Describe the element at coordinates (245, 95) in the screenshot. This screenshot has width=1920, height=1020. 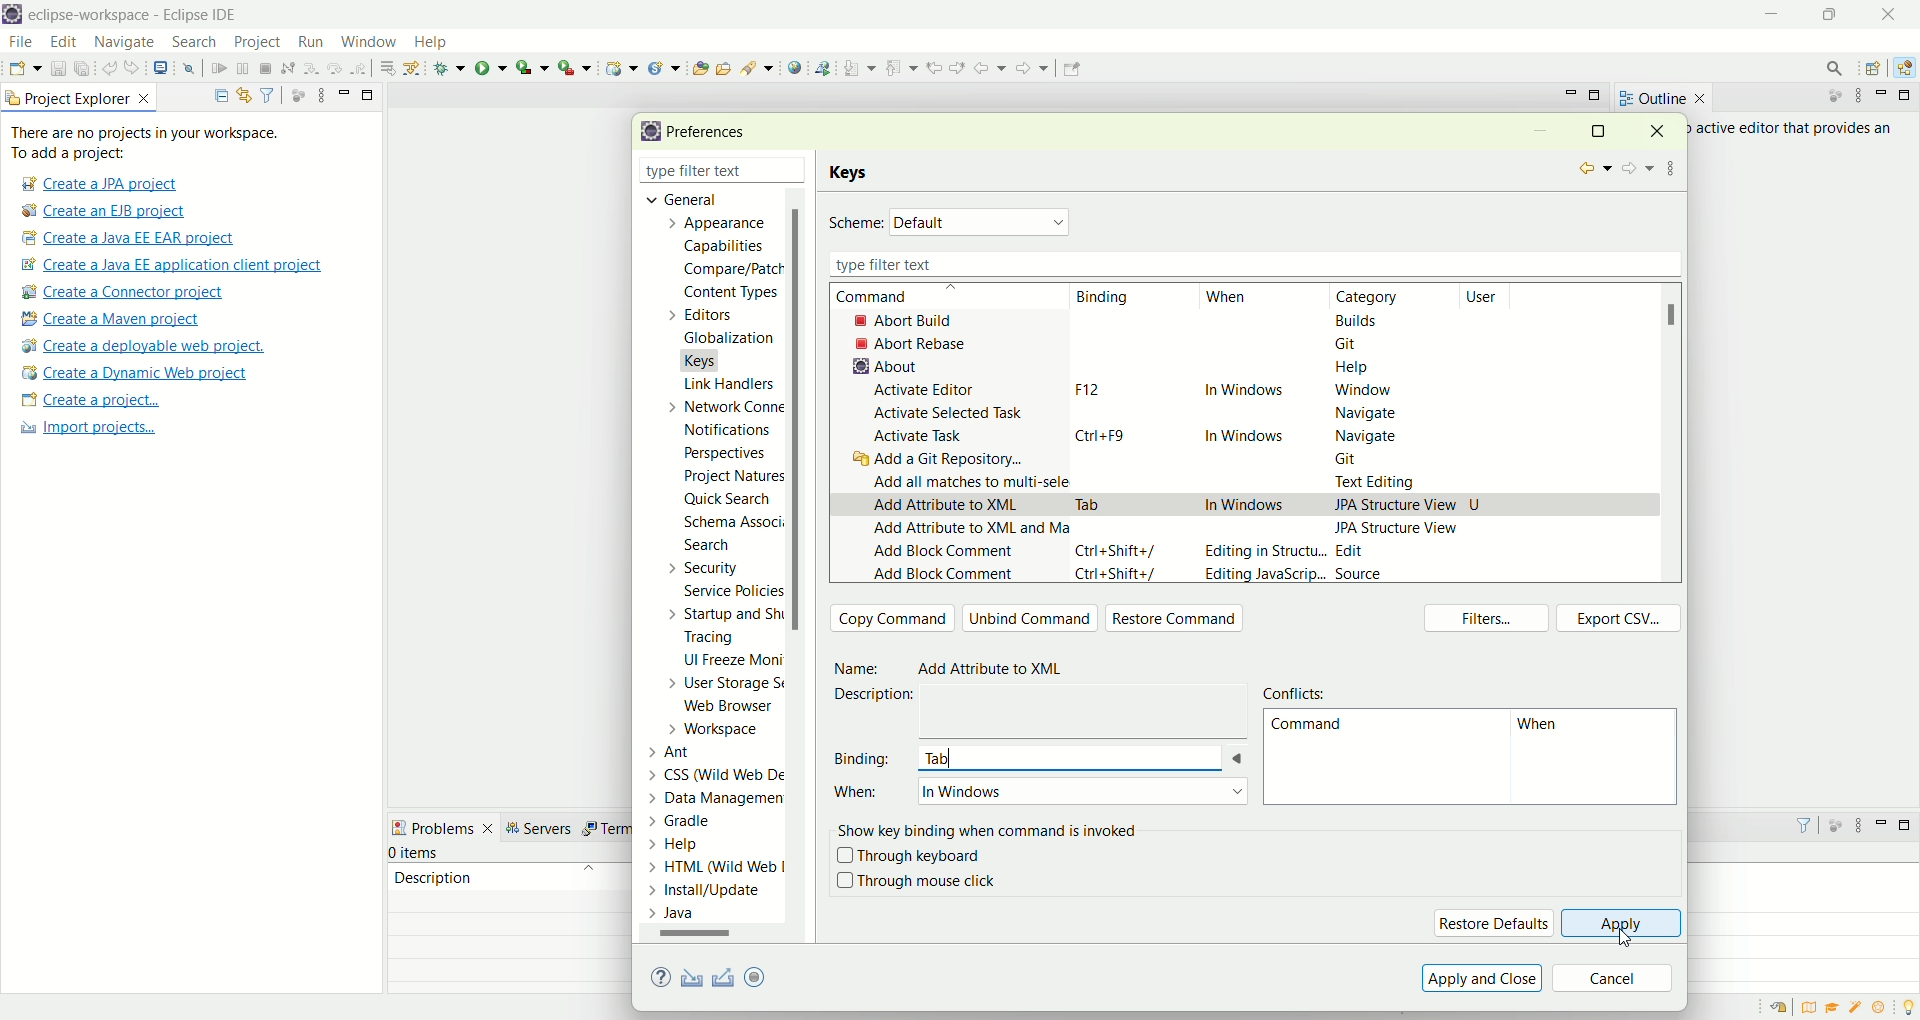
I see `link with editor` at that location.